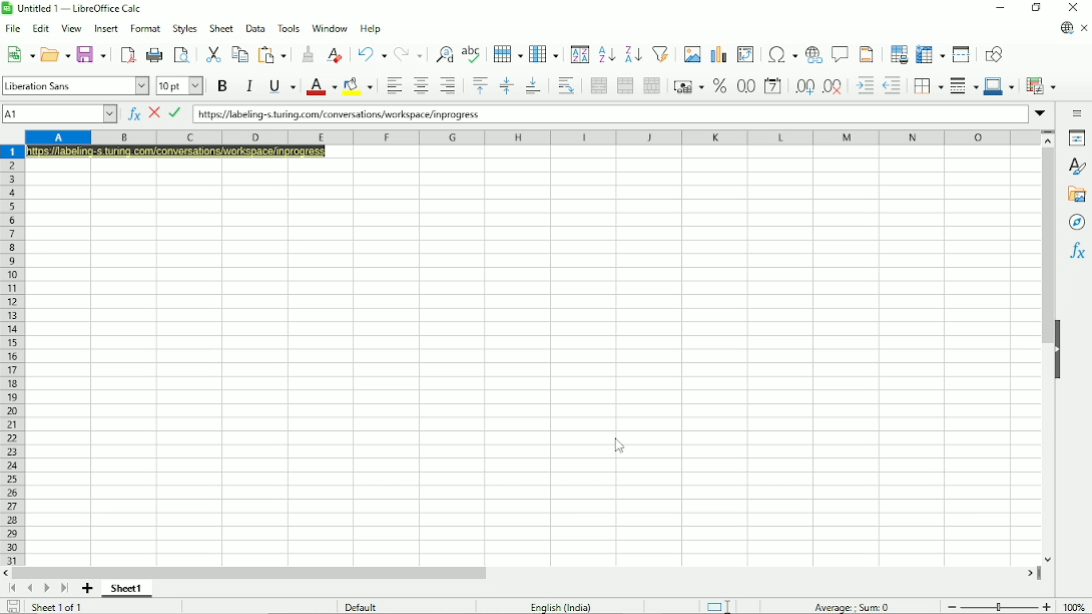 The image size is (1092, 614). Describe the element at coordinates (408, 53) in the screenshot. I see `Redo` at that location.